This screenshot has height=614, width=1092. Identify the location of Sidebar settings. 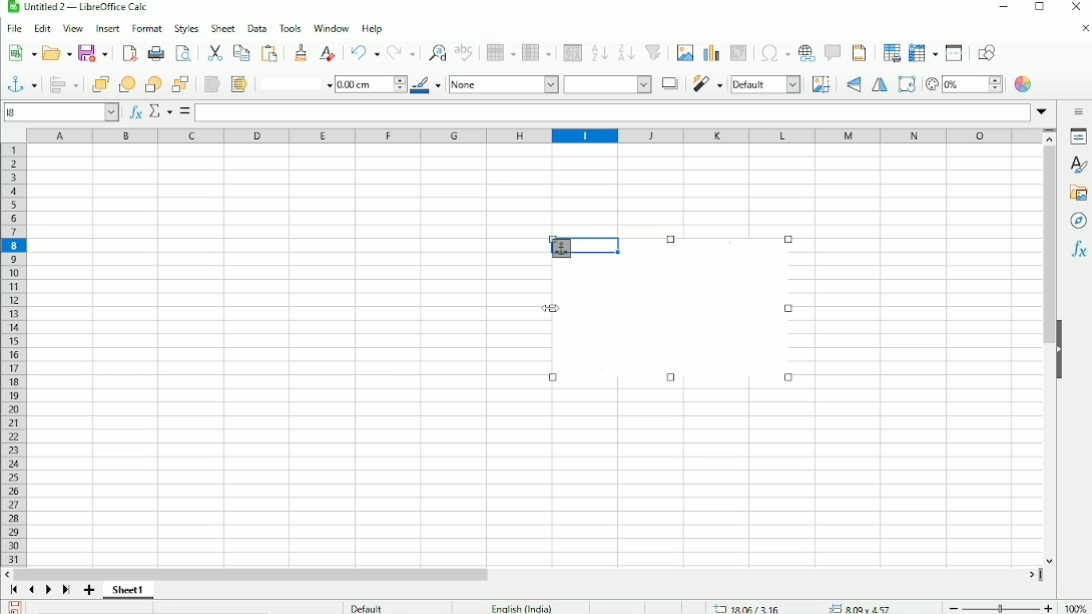
(1079, 111).